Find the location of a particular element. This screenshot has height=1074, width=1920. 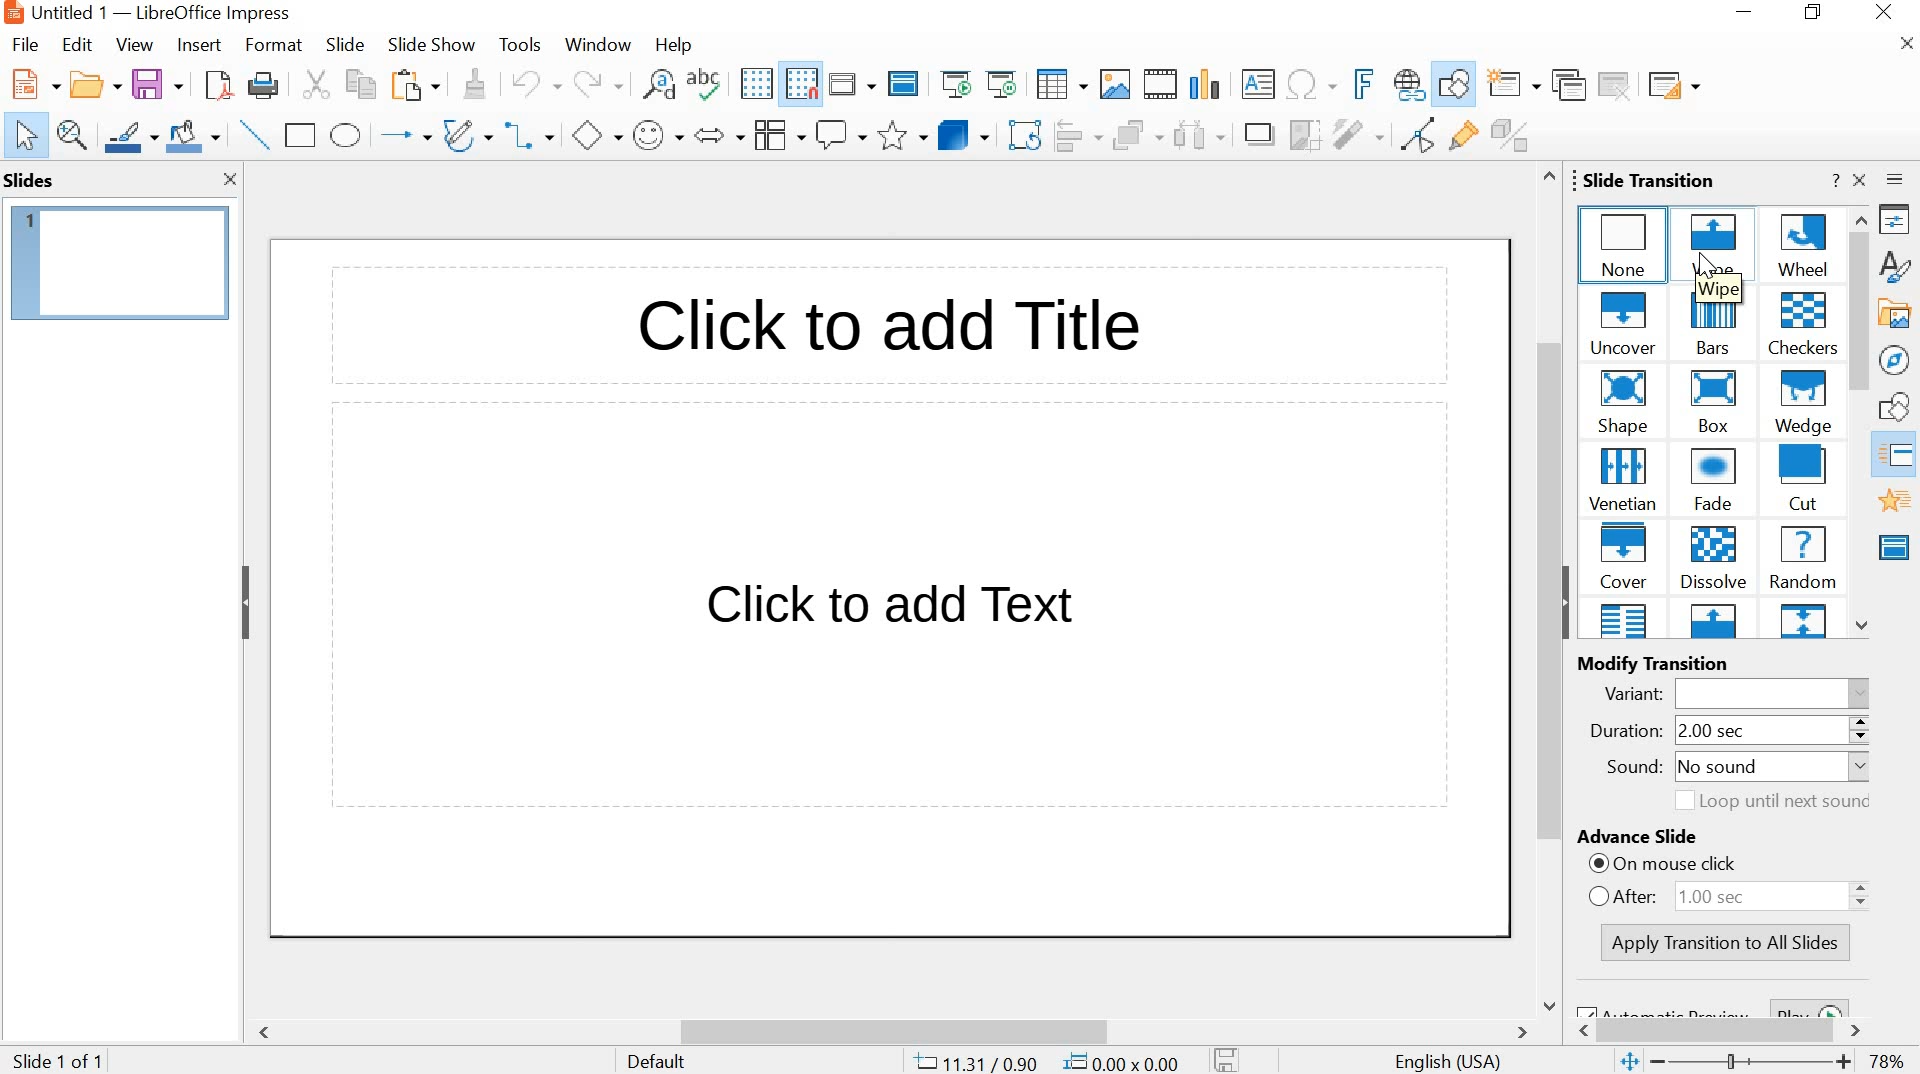

BARS is located at coordinates (1715, 325).